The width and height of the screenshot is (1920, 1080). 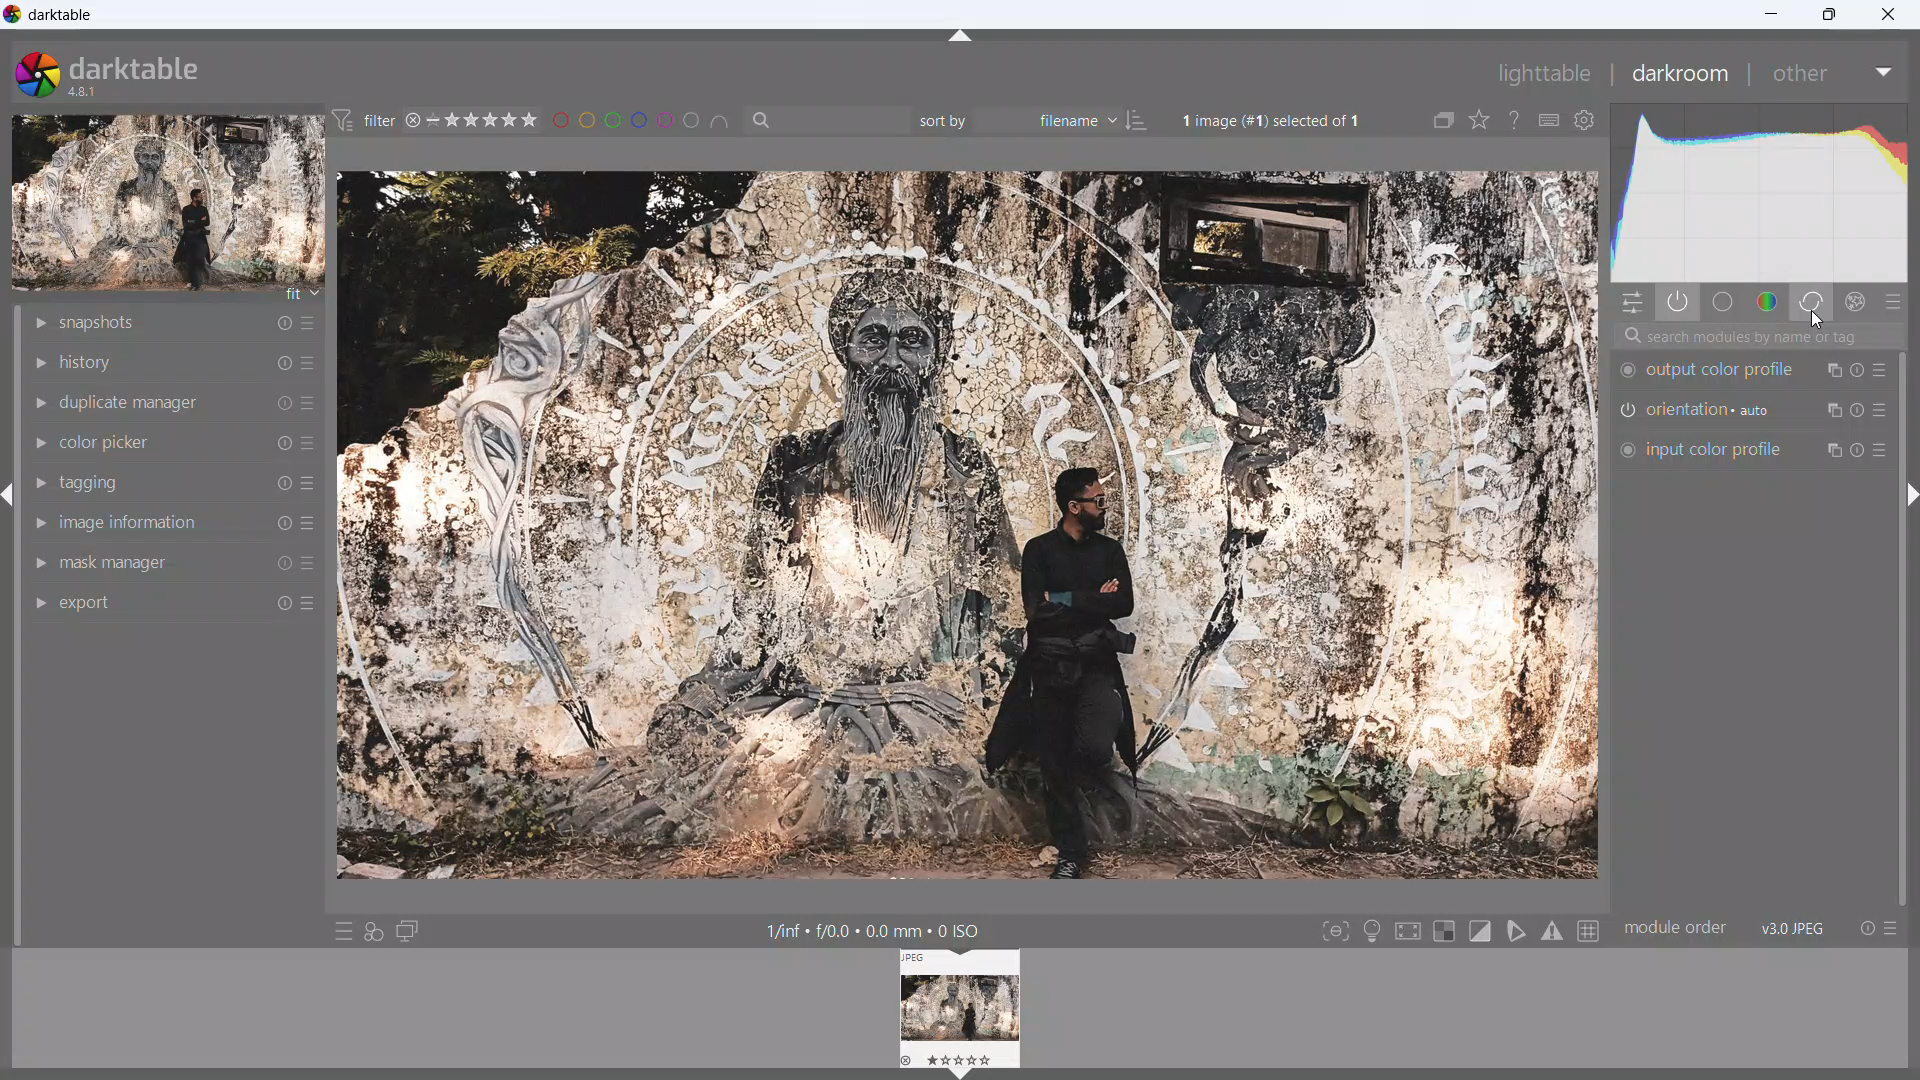 I want to click on more options, so click(x=310, y=564).